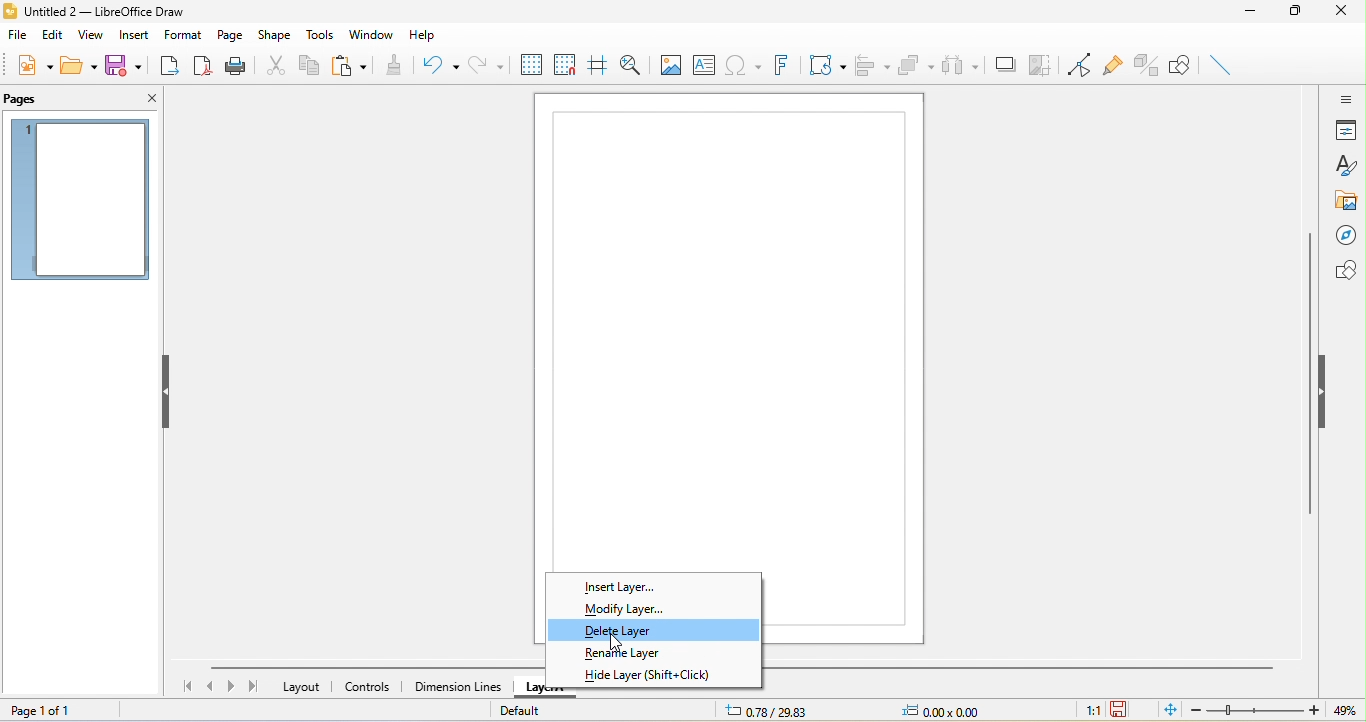 The width and height of the screenshot is (1366, 722). Describe the element at coordinates (1252, 711) in the screenshot. I see `zoom` at that location.